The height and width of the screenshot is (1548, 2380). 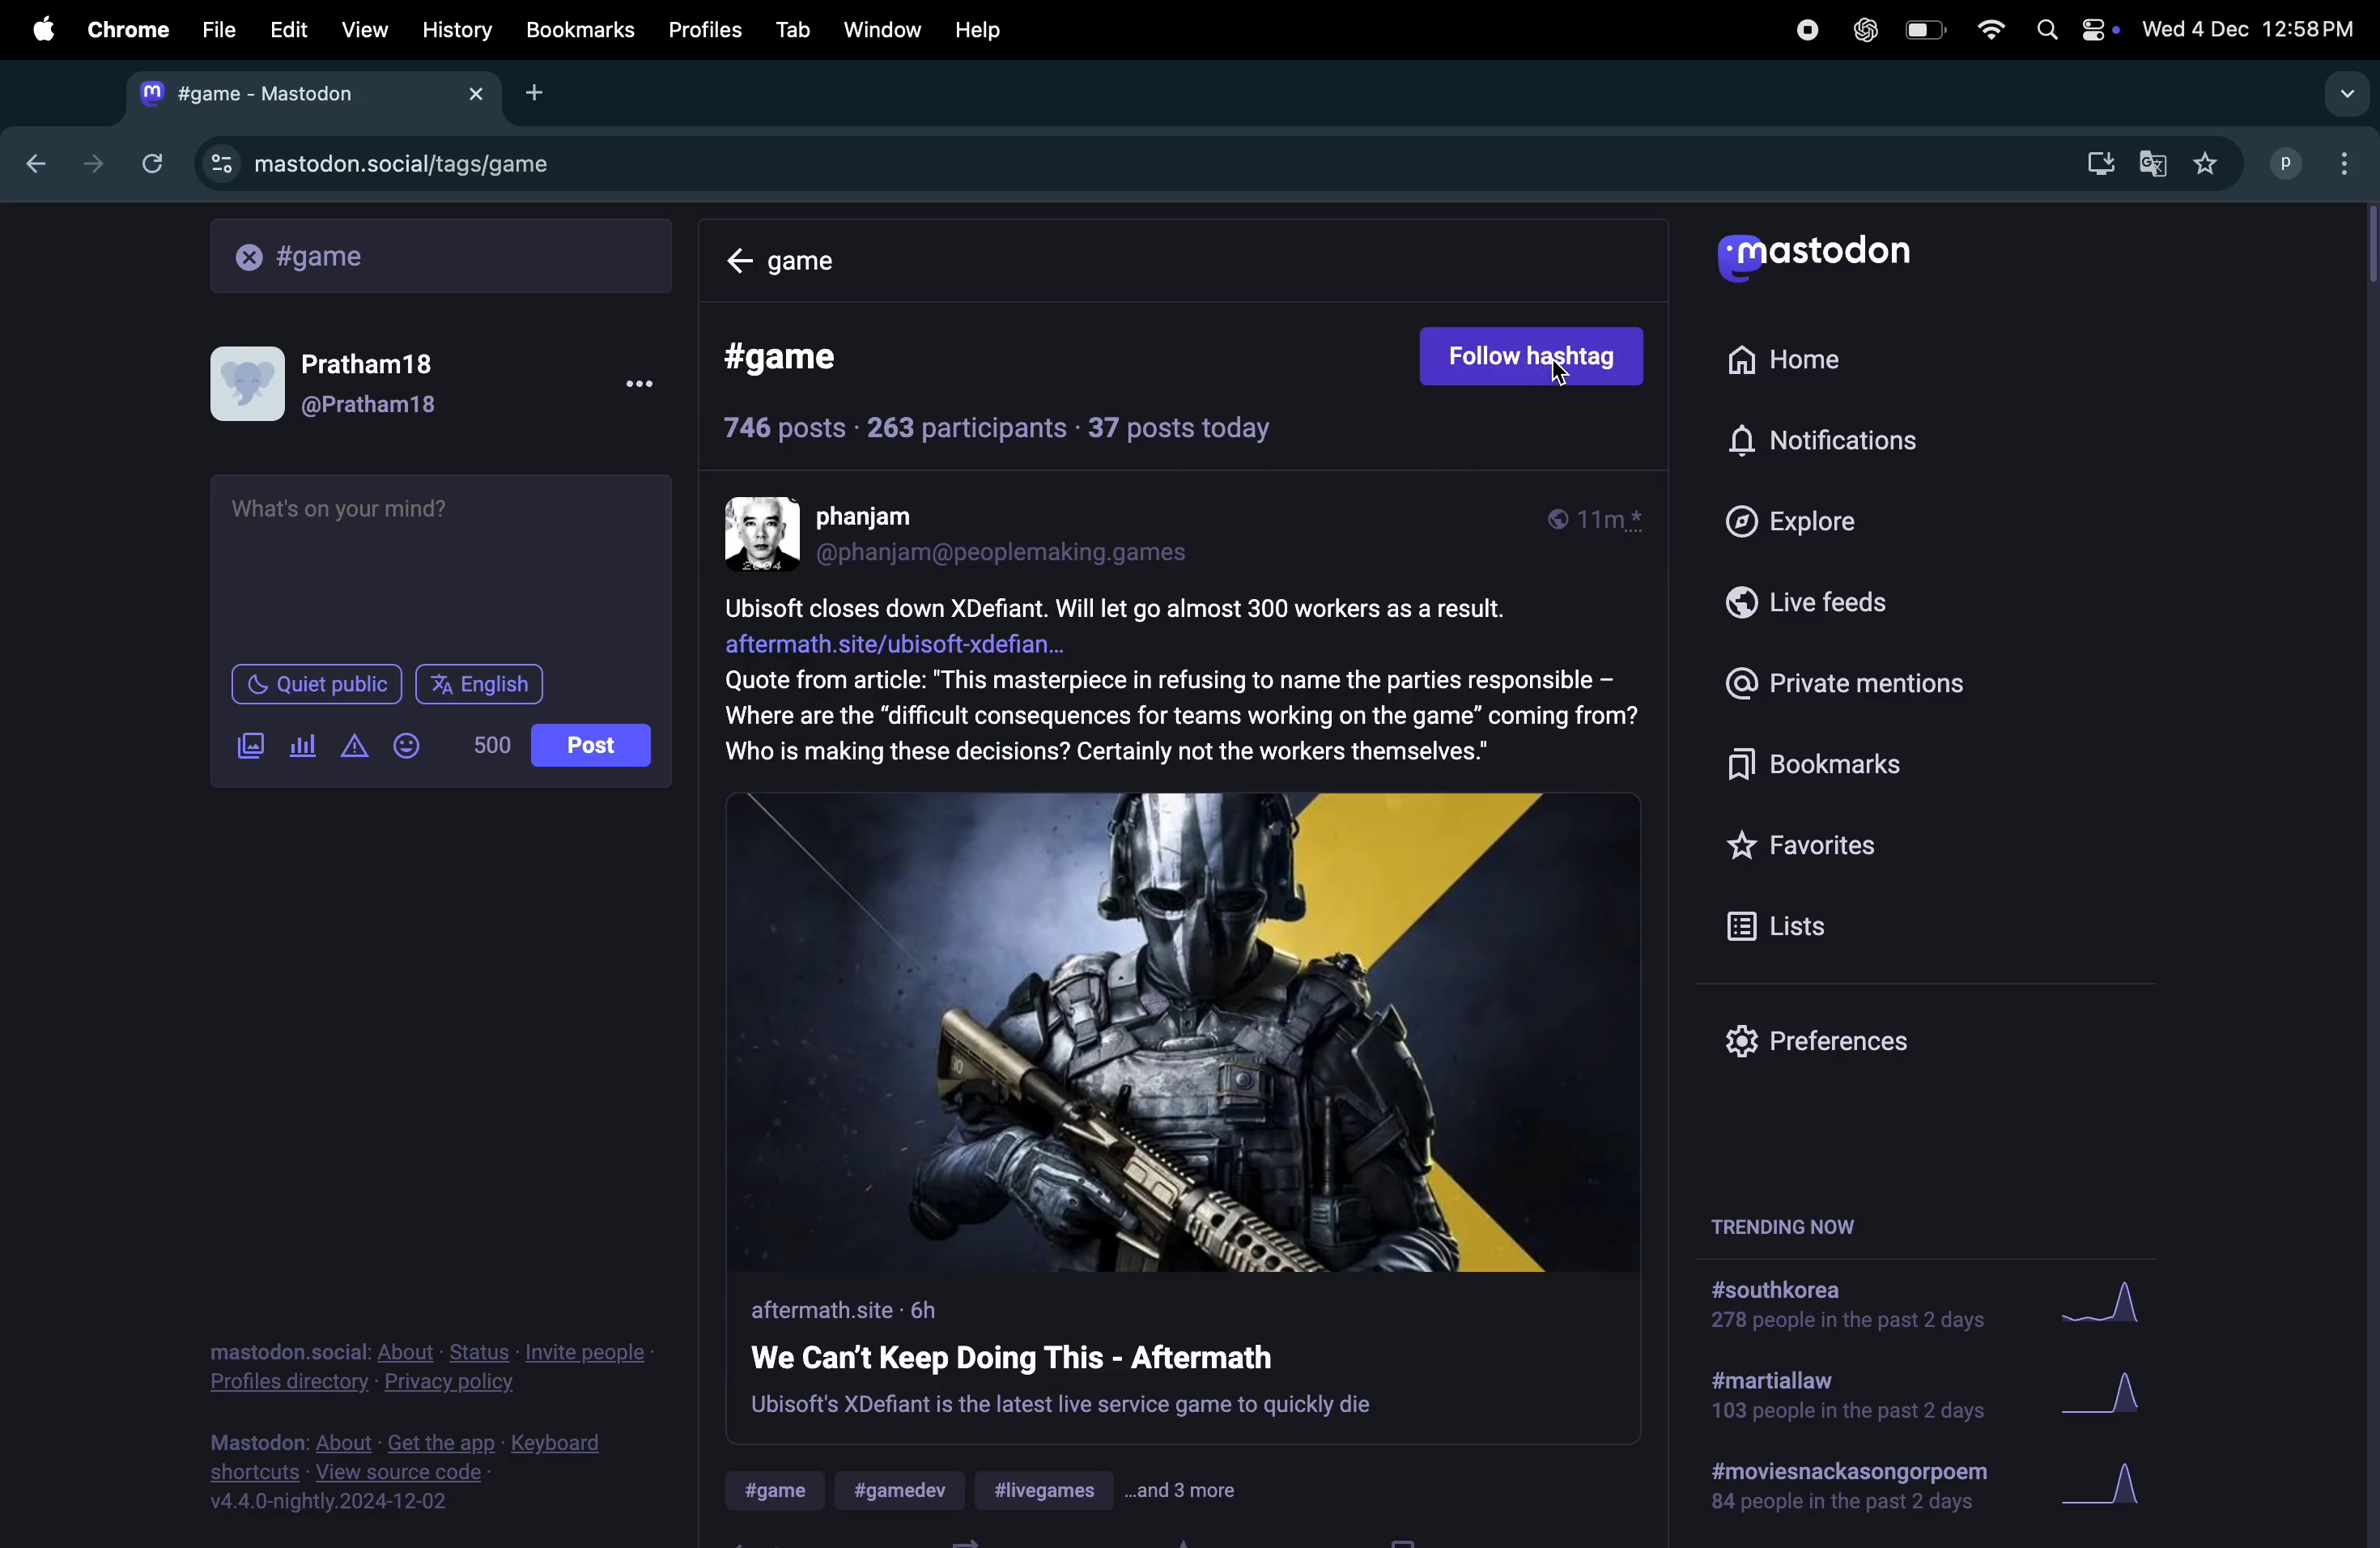 What do you see at coordinates (2156, 159) in the screenshot?
I see `google translate` at bounding box center [2156, 159].